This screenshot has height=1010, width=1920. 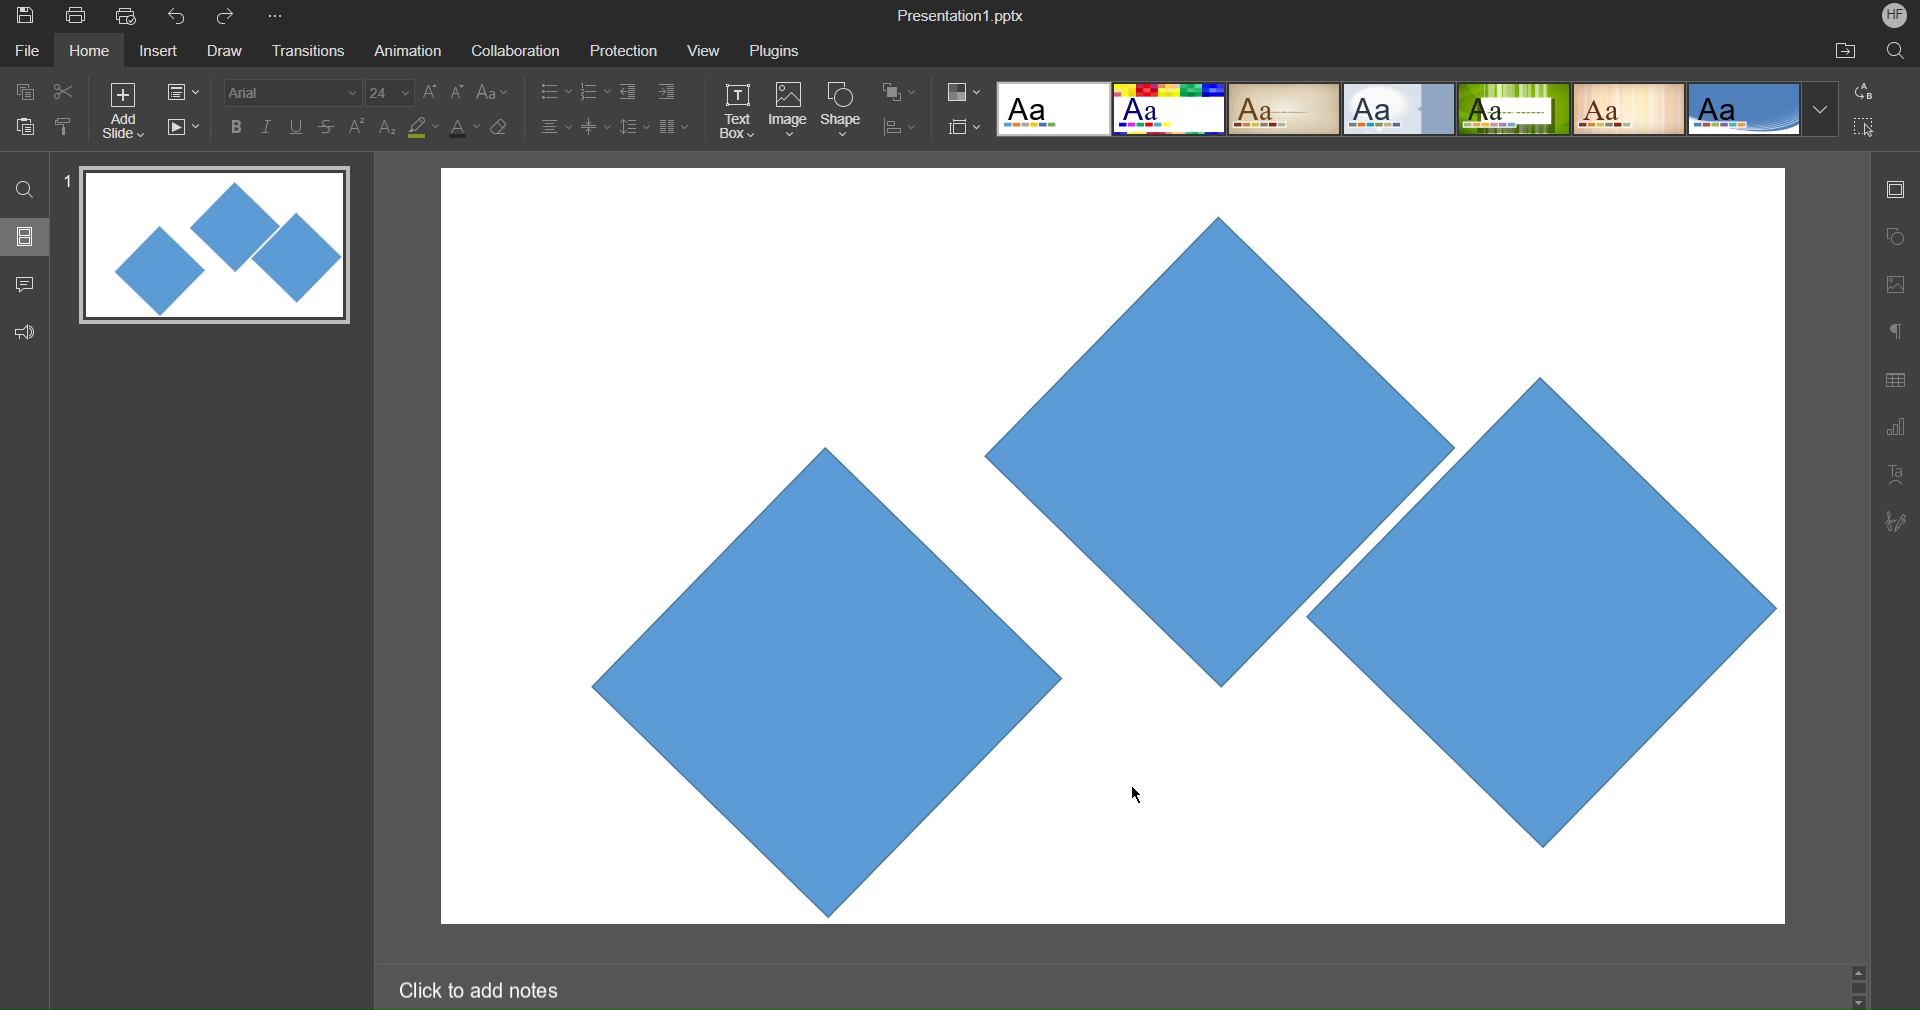 I want to click on Font Case Settings, so click(x=493, y=91).